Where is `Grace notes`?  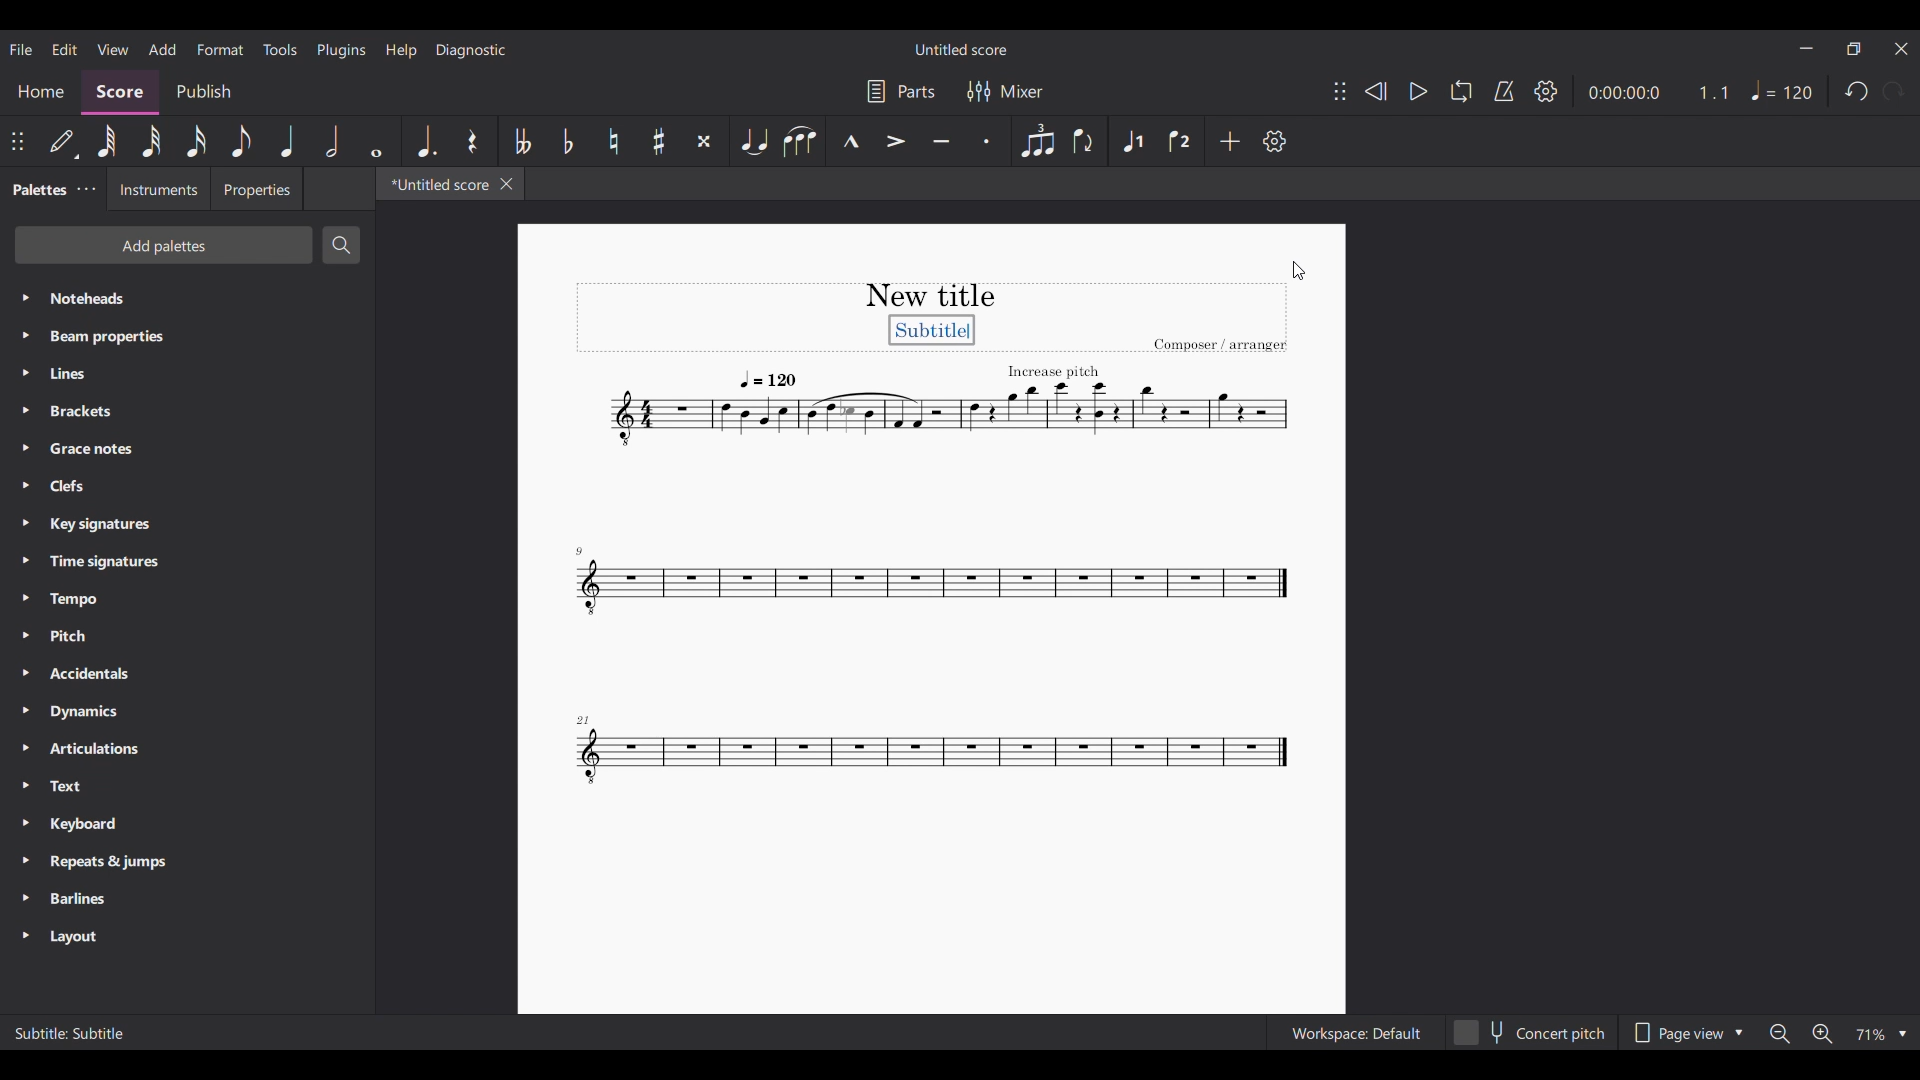
Grace notes is located at coordinates (186, 449).